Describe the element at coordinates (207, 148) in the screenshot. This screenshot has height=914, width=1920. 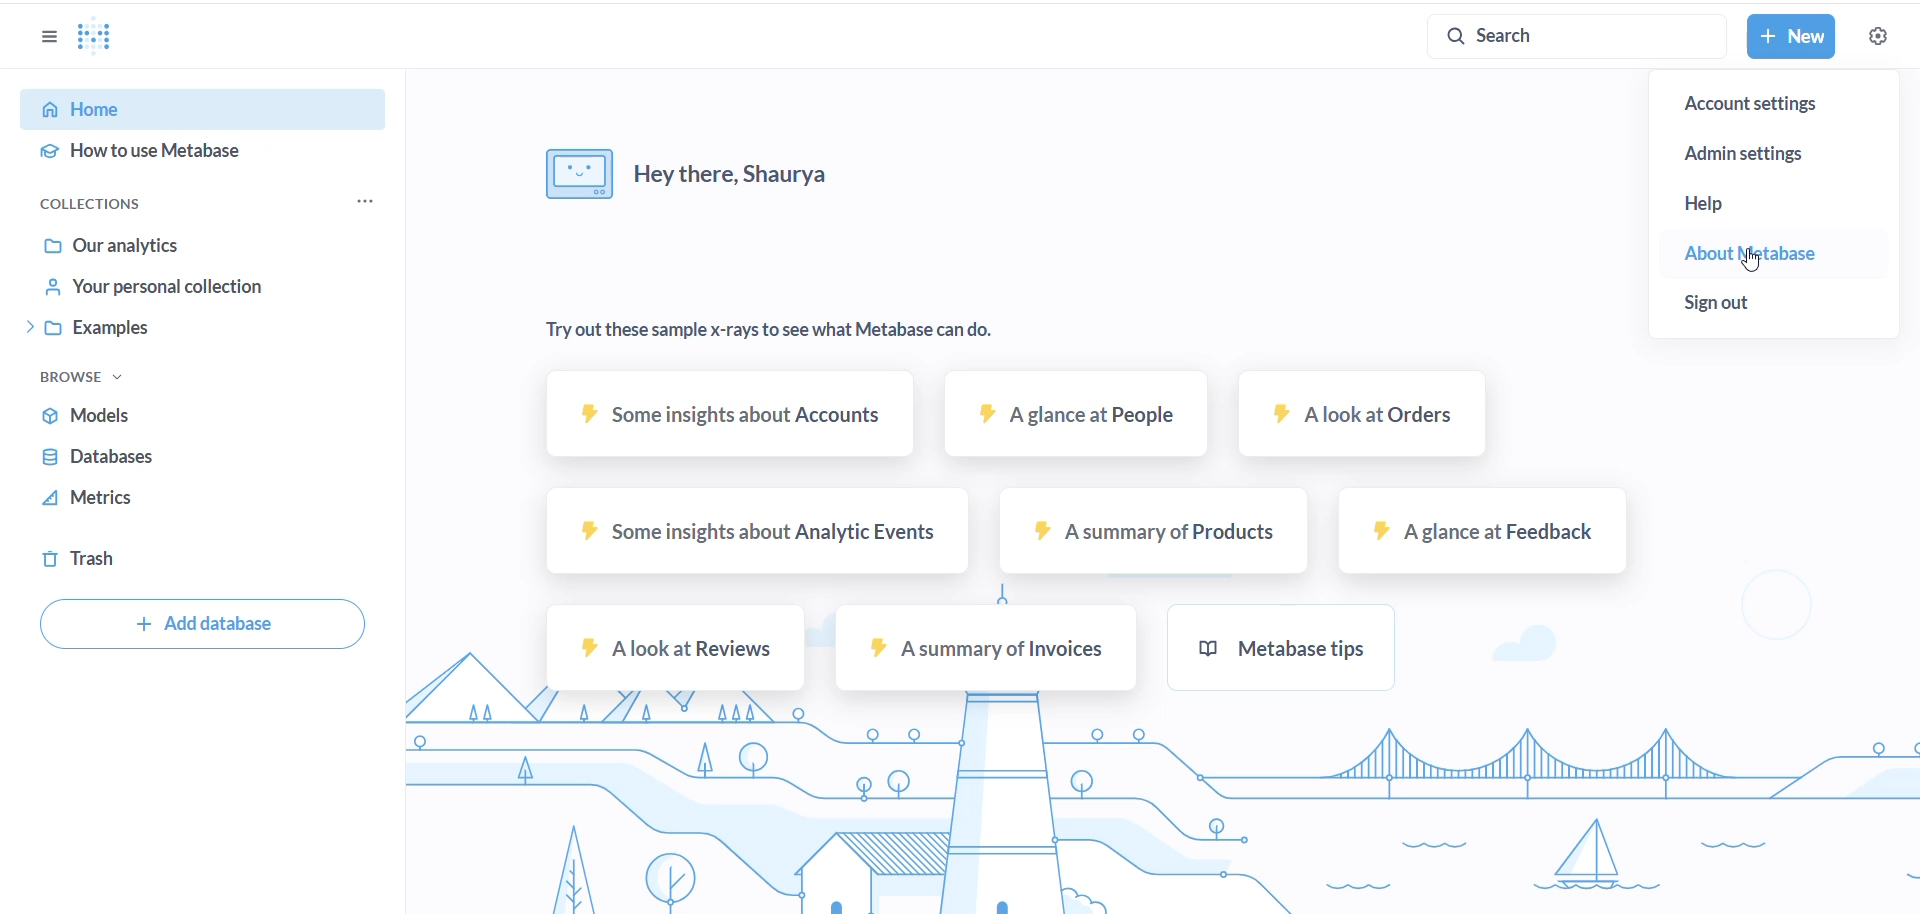
I see `how to use metabase` at that location.